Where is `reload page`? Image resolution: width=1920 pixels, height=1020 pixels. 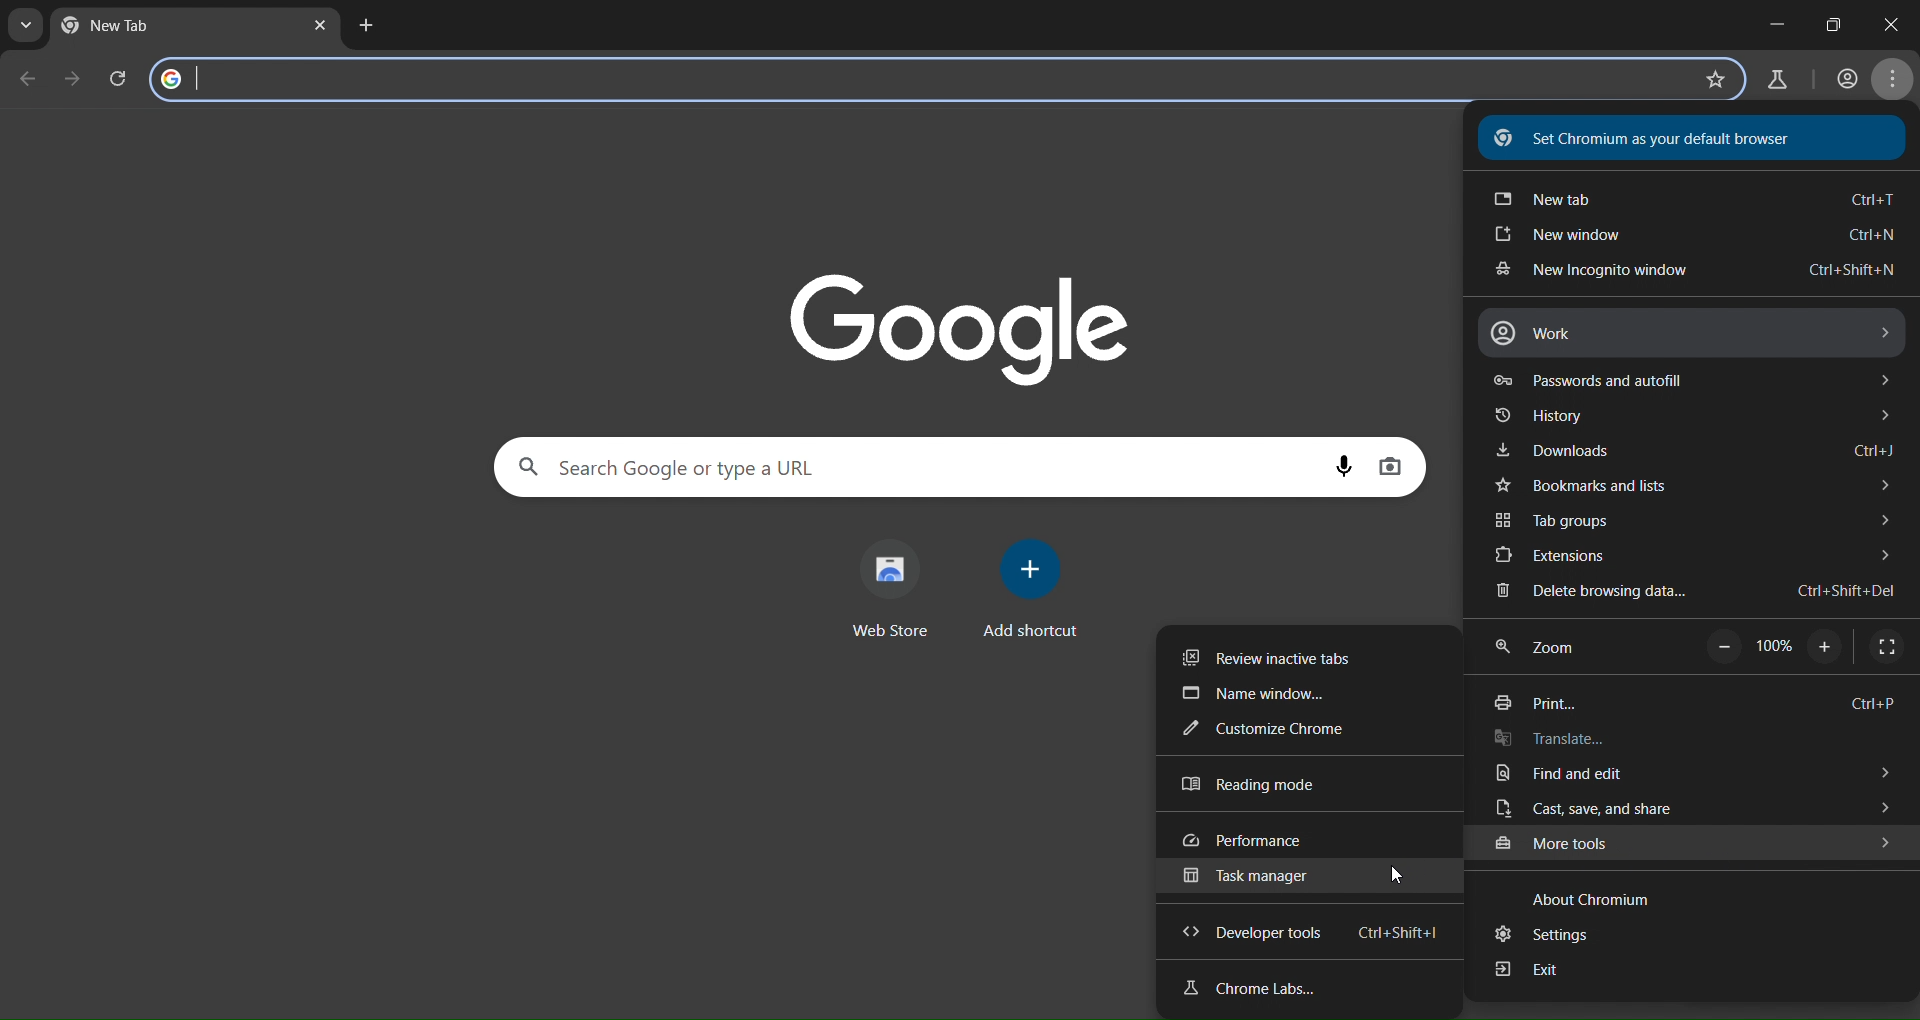 reload page is located at coordinates (121, 77).